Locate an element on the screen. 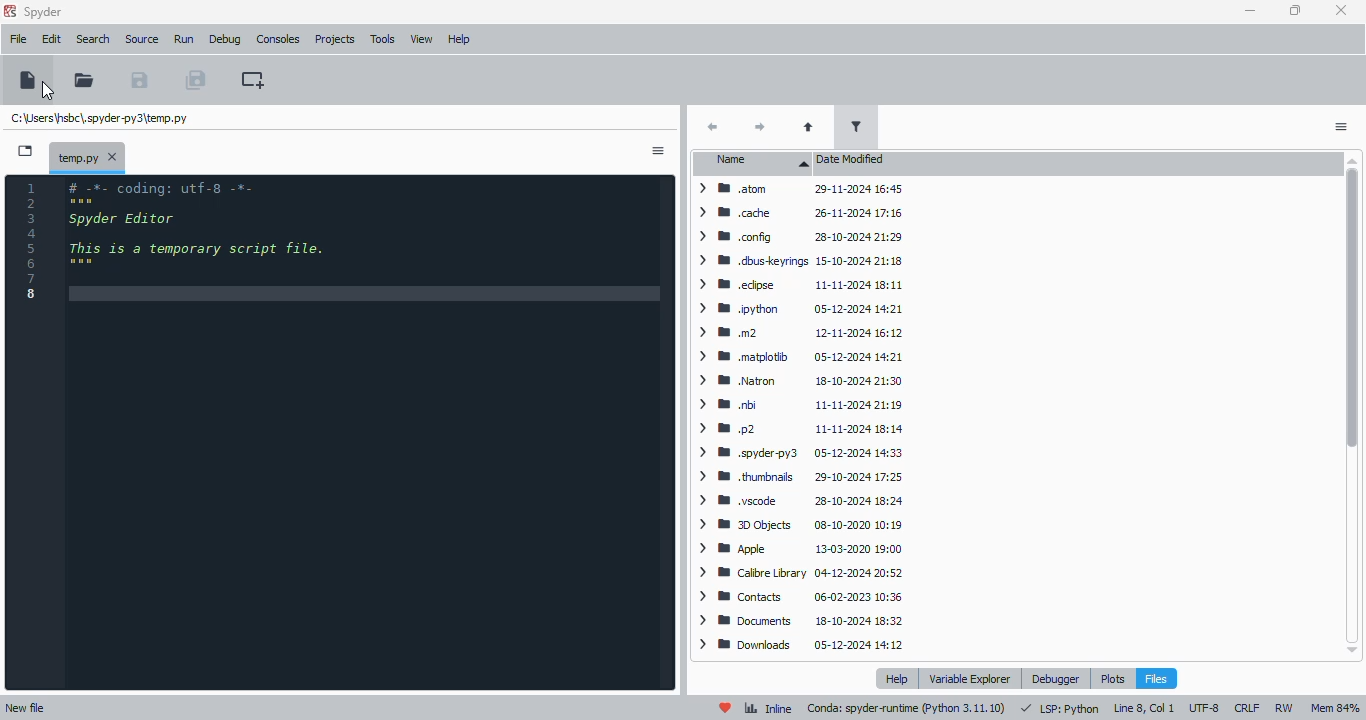  filter is located at coordinates (855, 127).